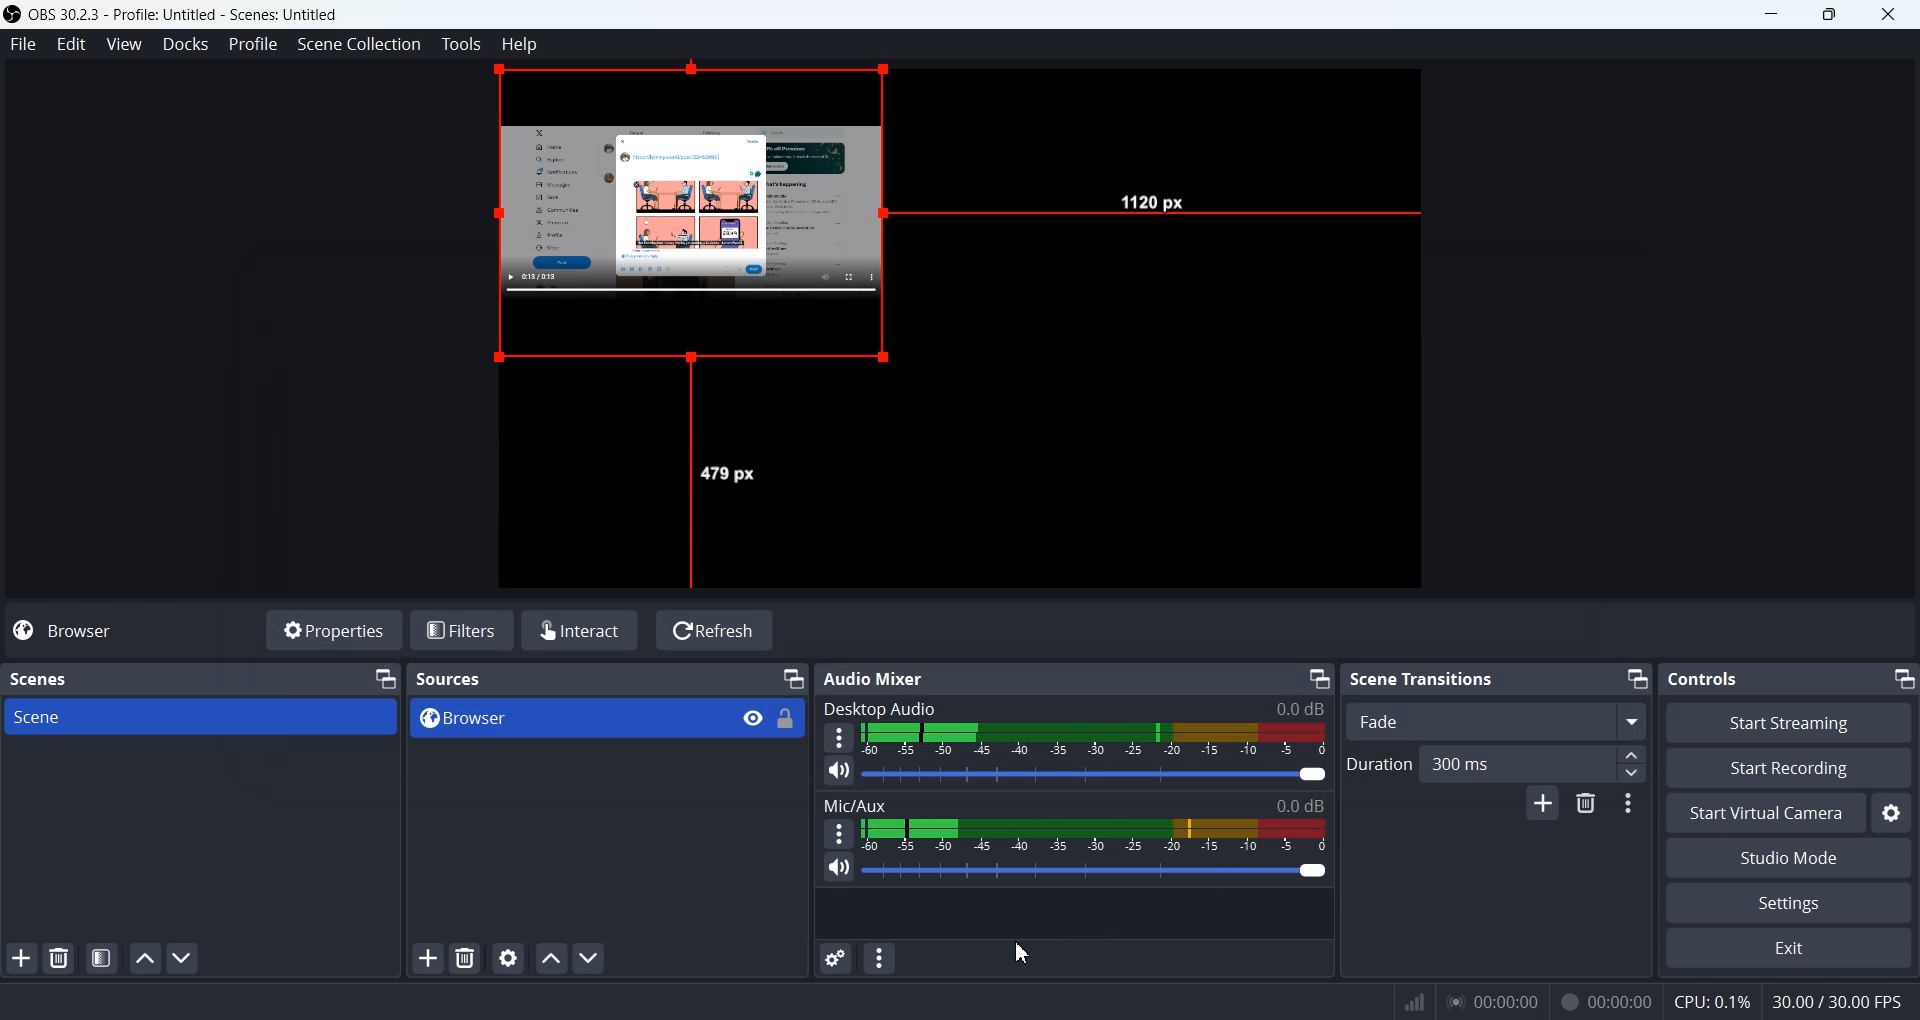 The width and height of the screenshot is (1920, 1020). Describe the element at coordinates (1762, 813) in the screenshot. I see `Start Virtual Camera` at that location.